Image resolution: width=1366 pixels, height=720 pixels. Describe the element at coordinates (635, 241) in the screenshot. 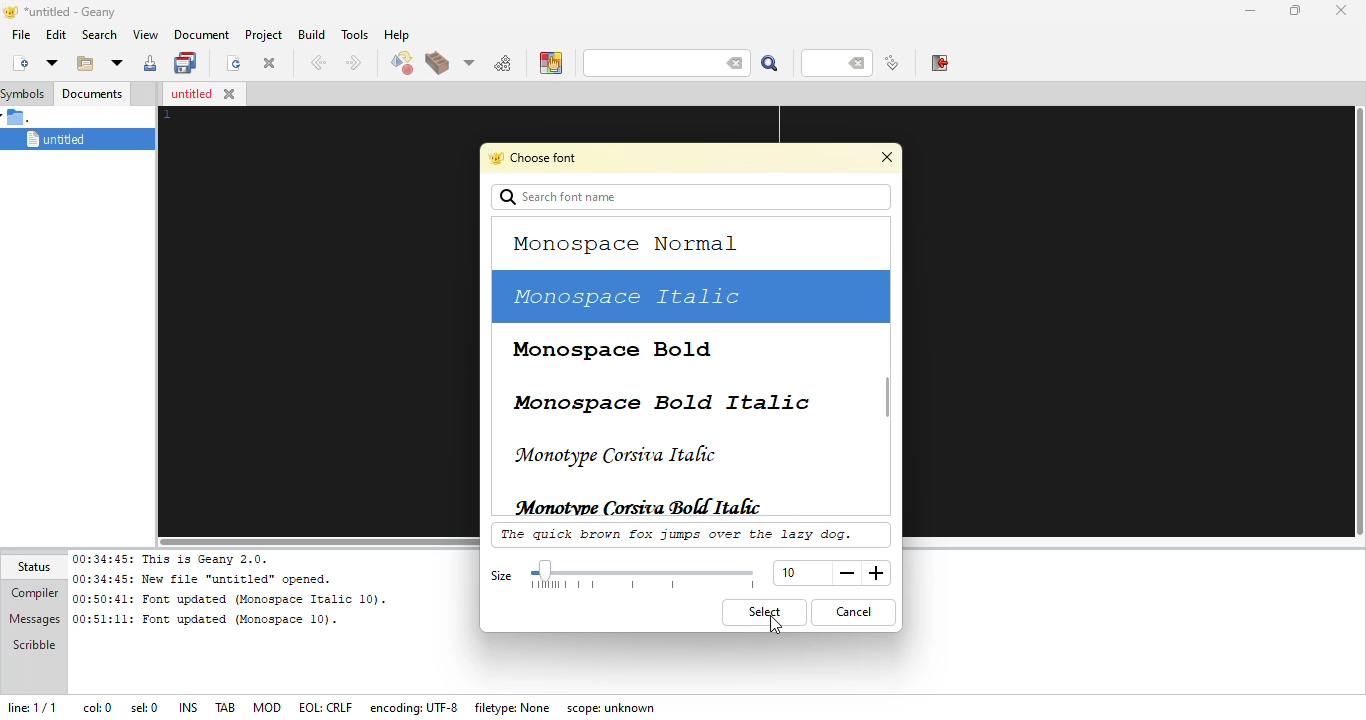

I see `monospace normal` at that location.